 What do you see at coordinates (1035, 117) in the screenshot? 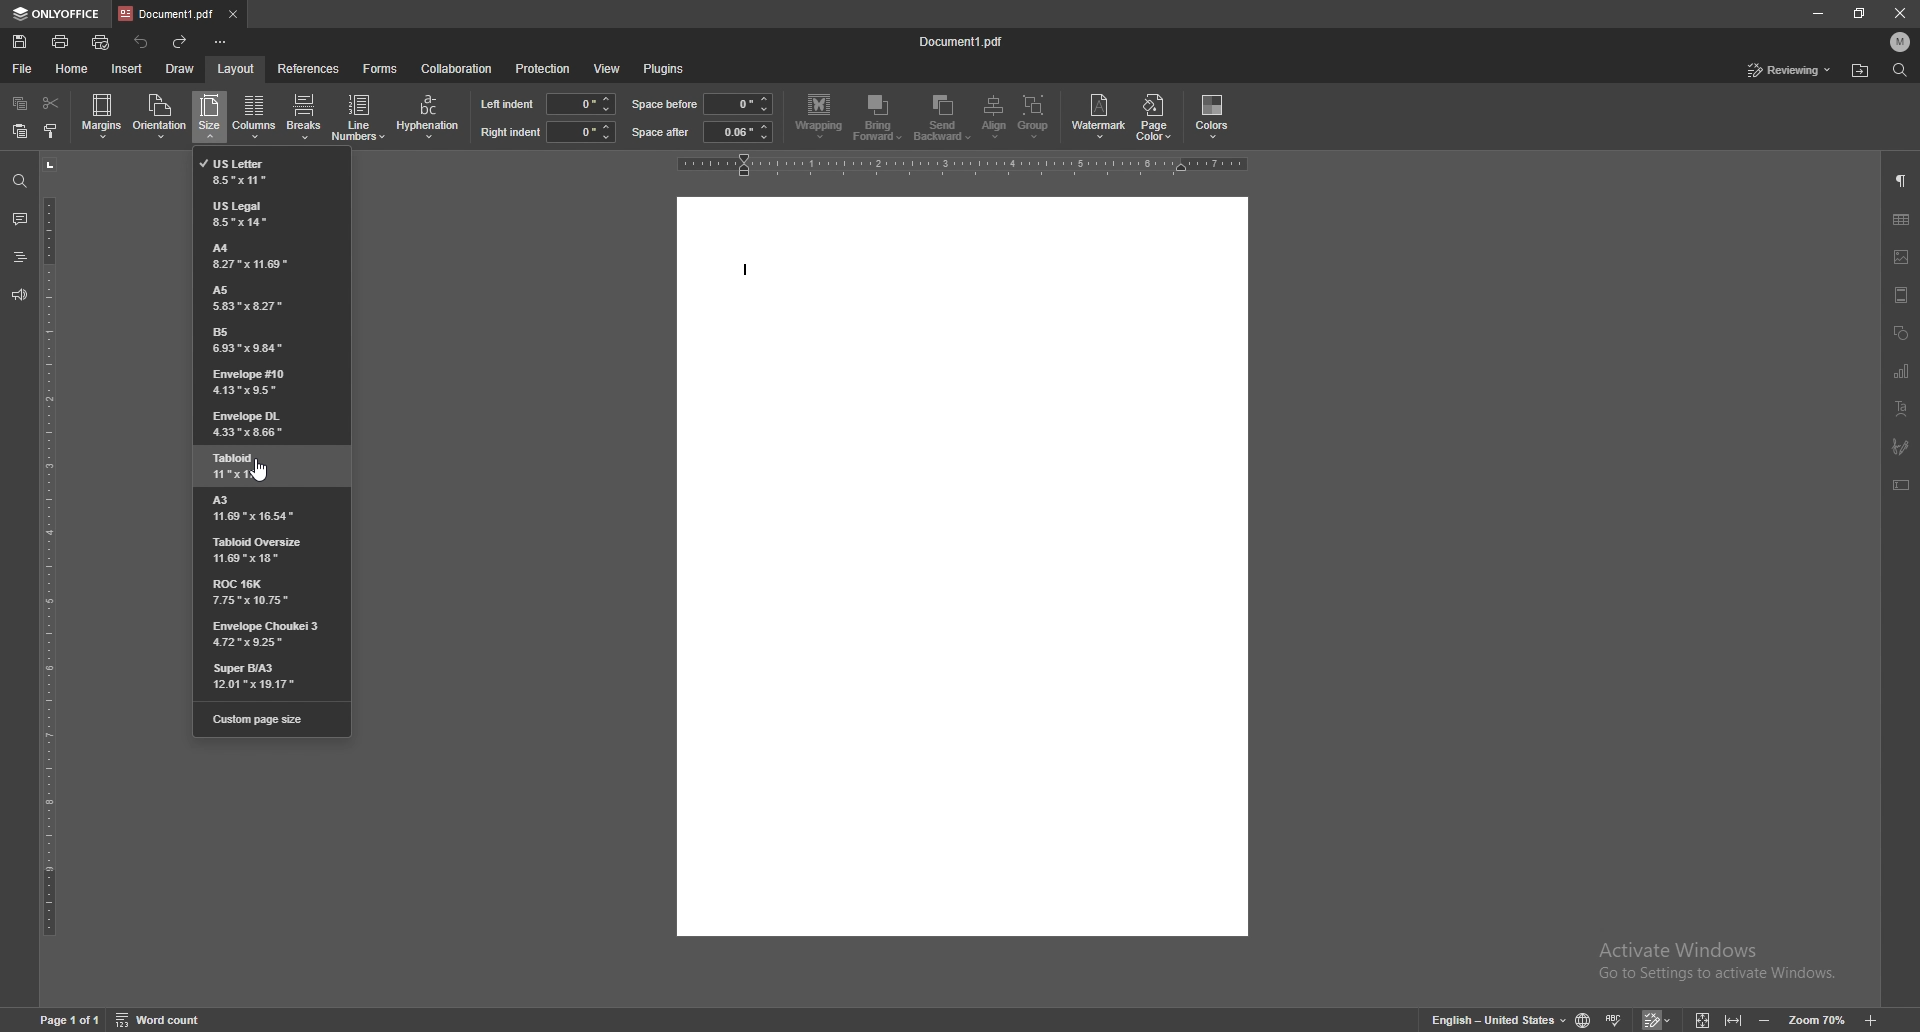
I see `group` at bounding box center [1035, 117].